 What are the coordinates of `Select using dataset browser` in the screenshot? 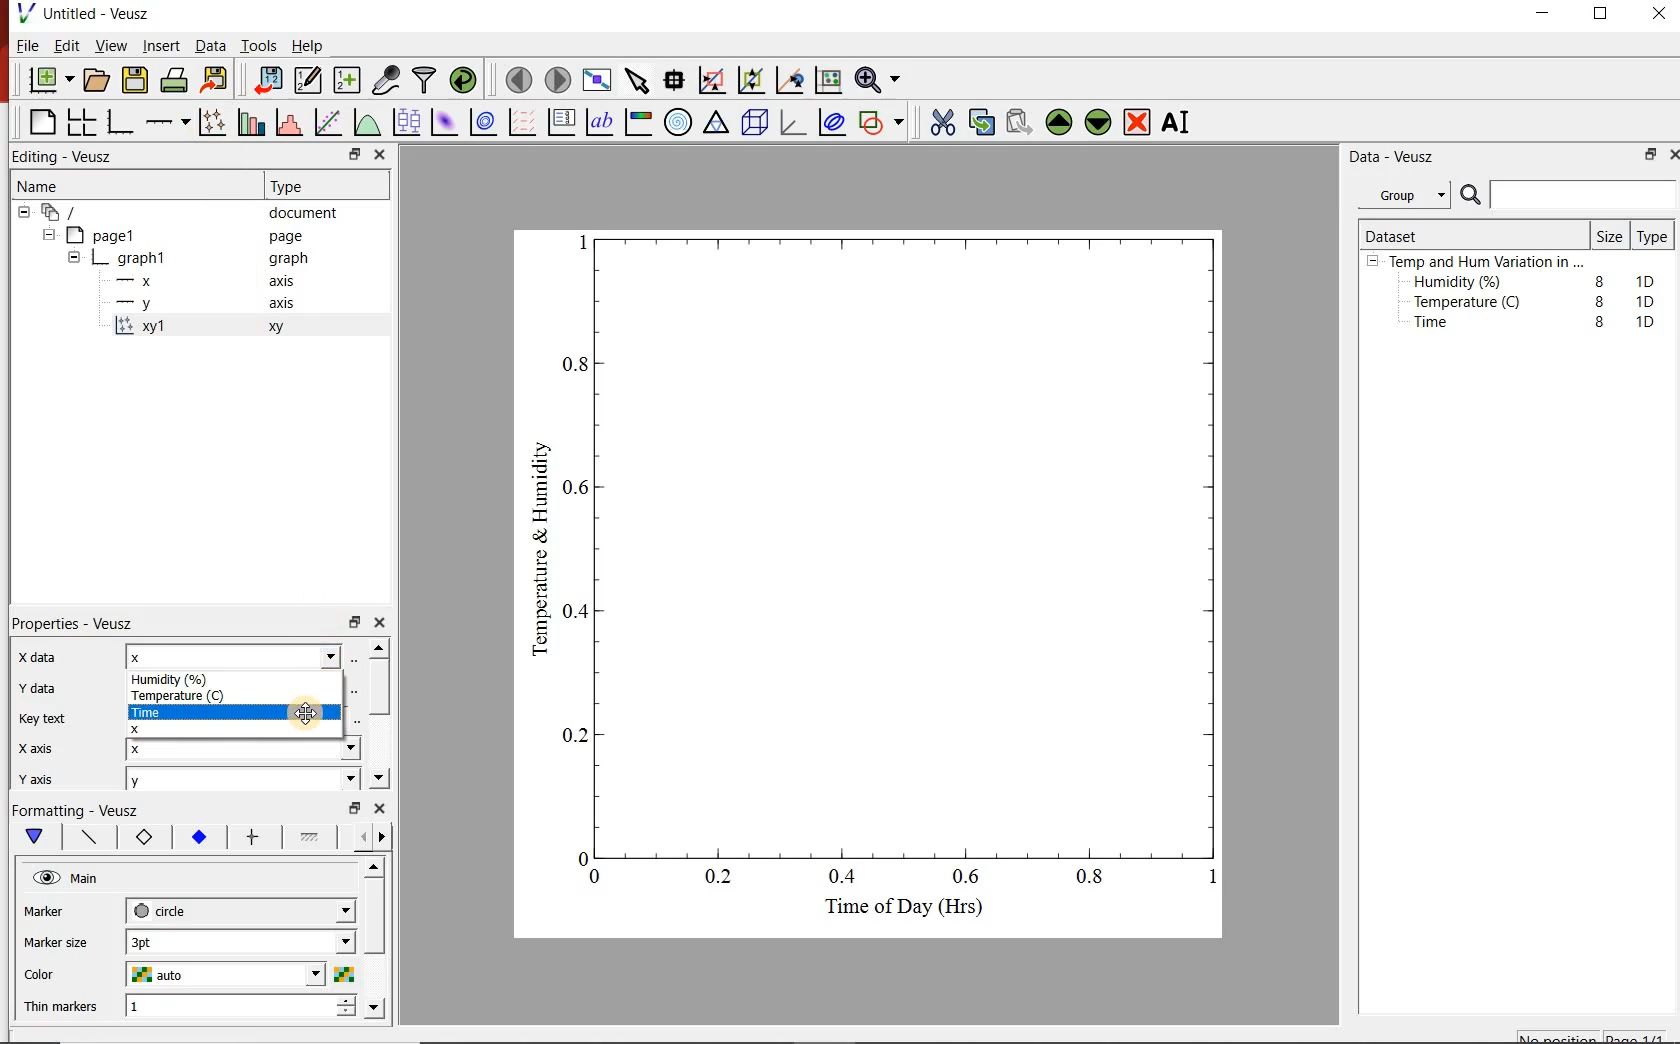 It's located at (355, 688).